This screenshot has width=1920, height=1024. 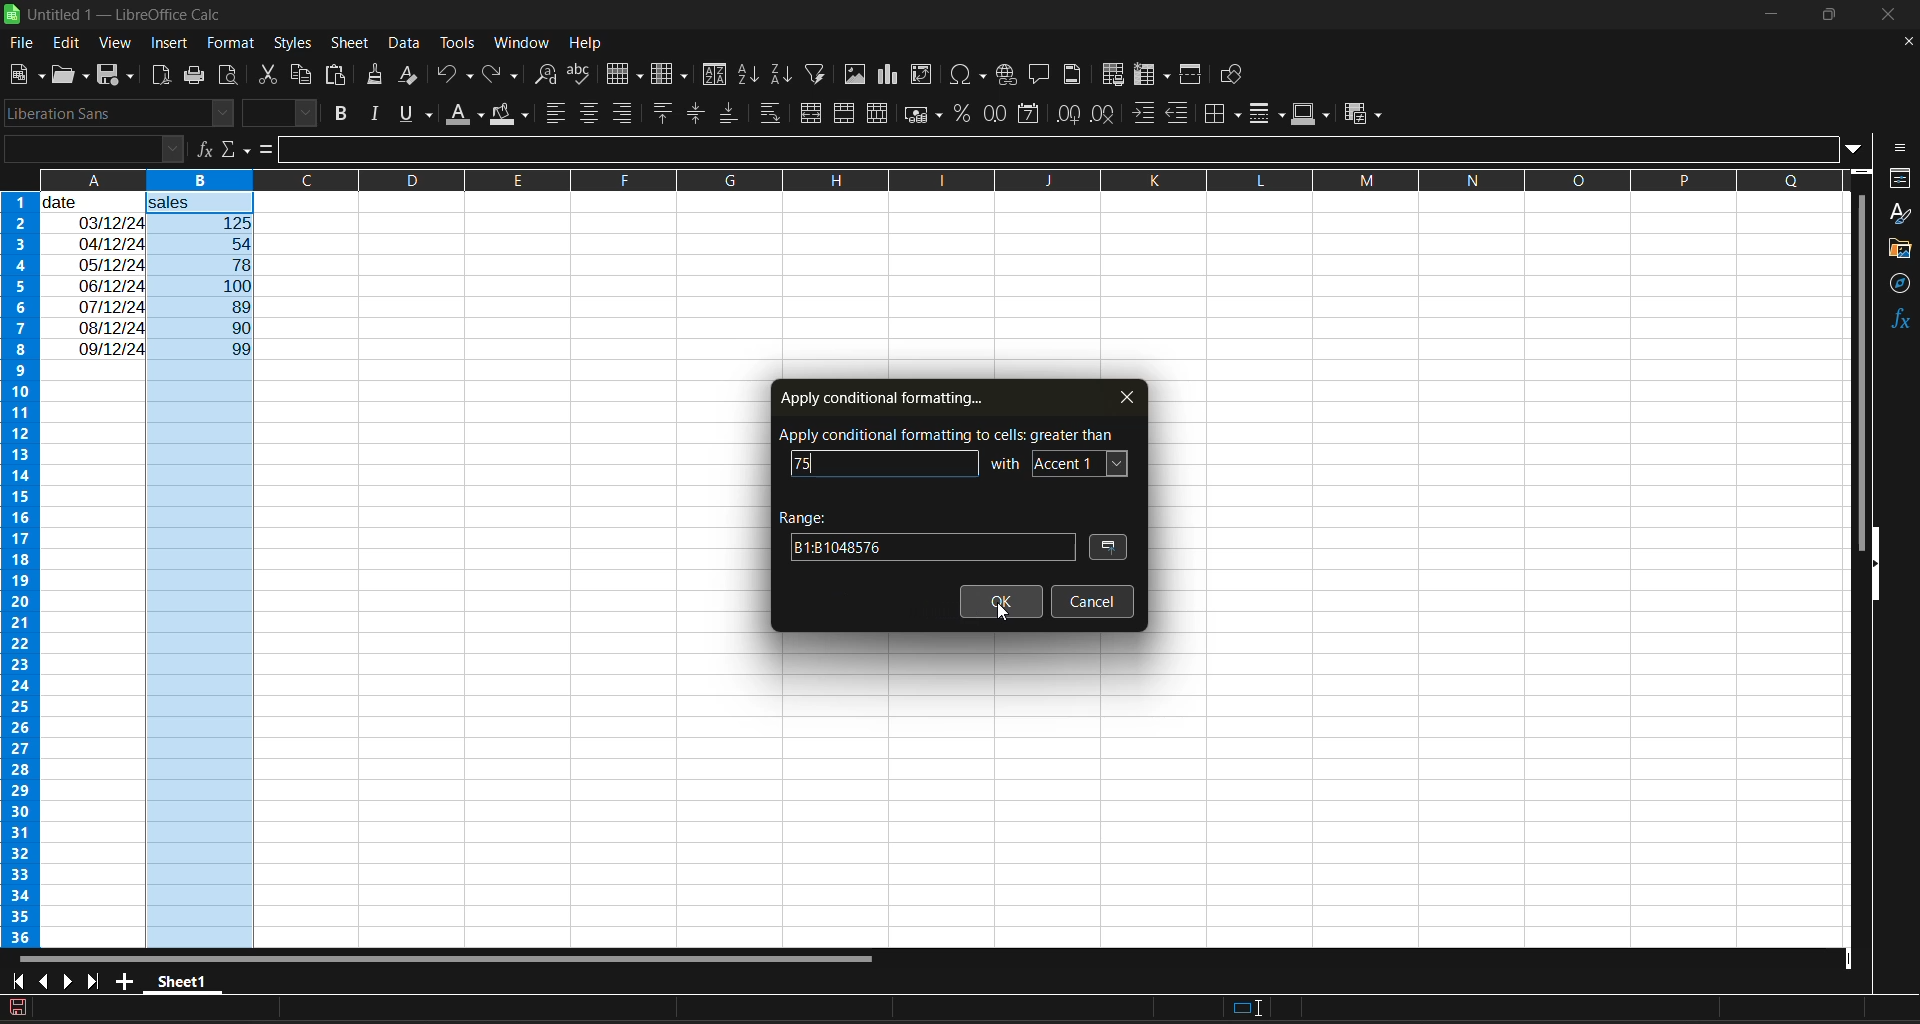 I want to click on copy, so click(x=304, y=74).